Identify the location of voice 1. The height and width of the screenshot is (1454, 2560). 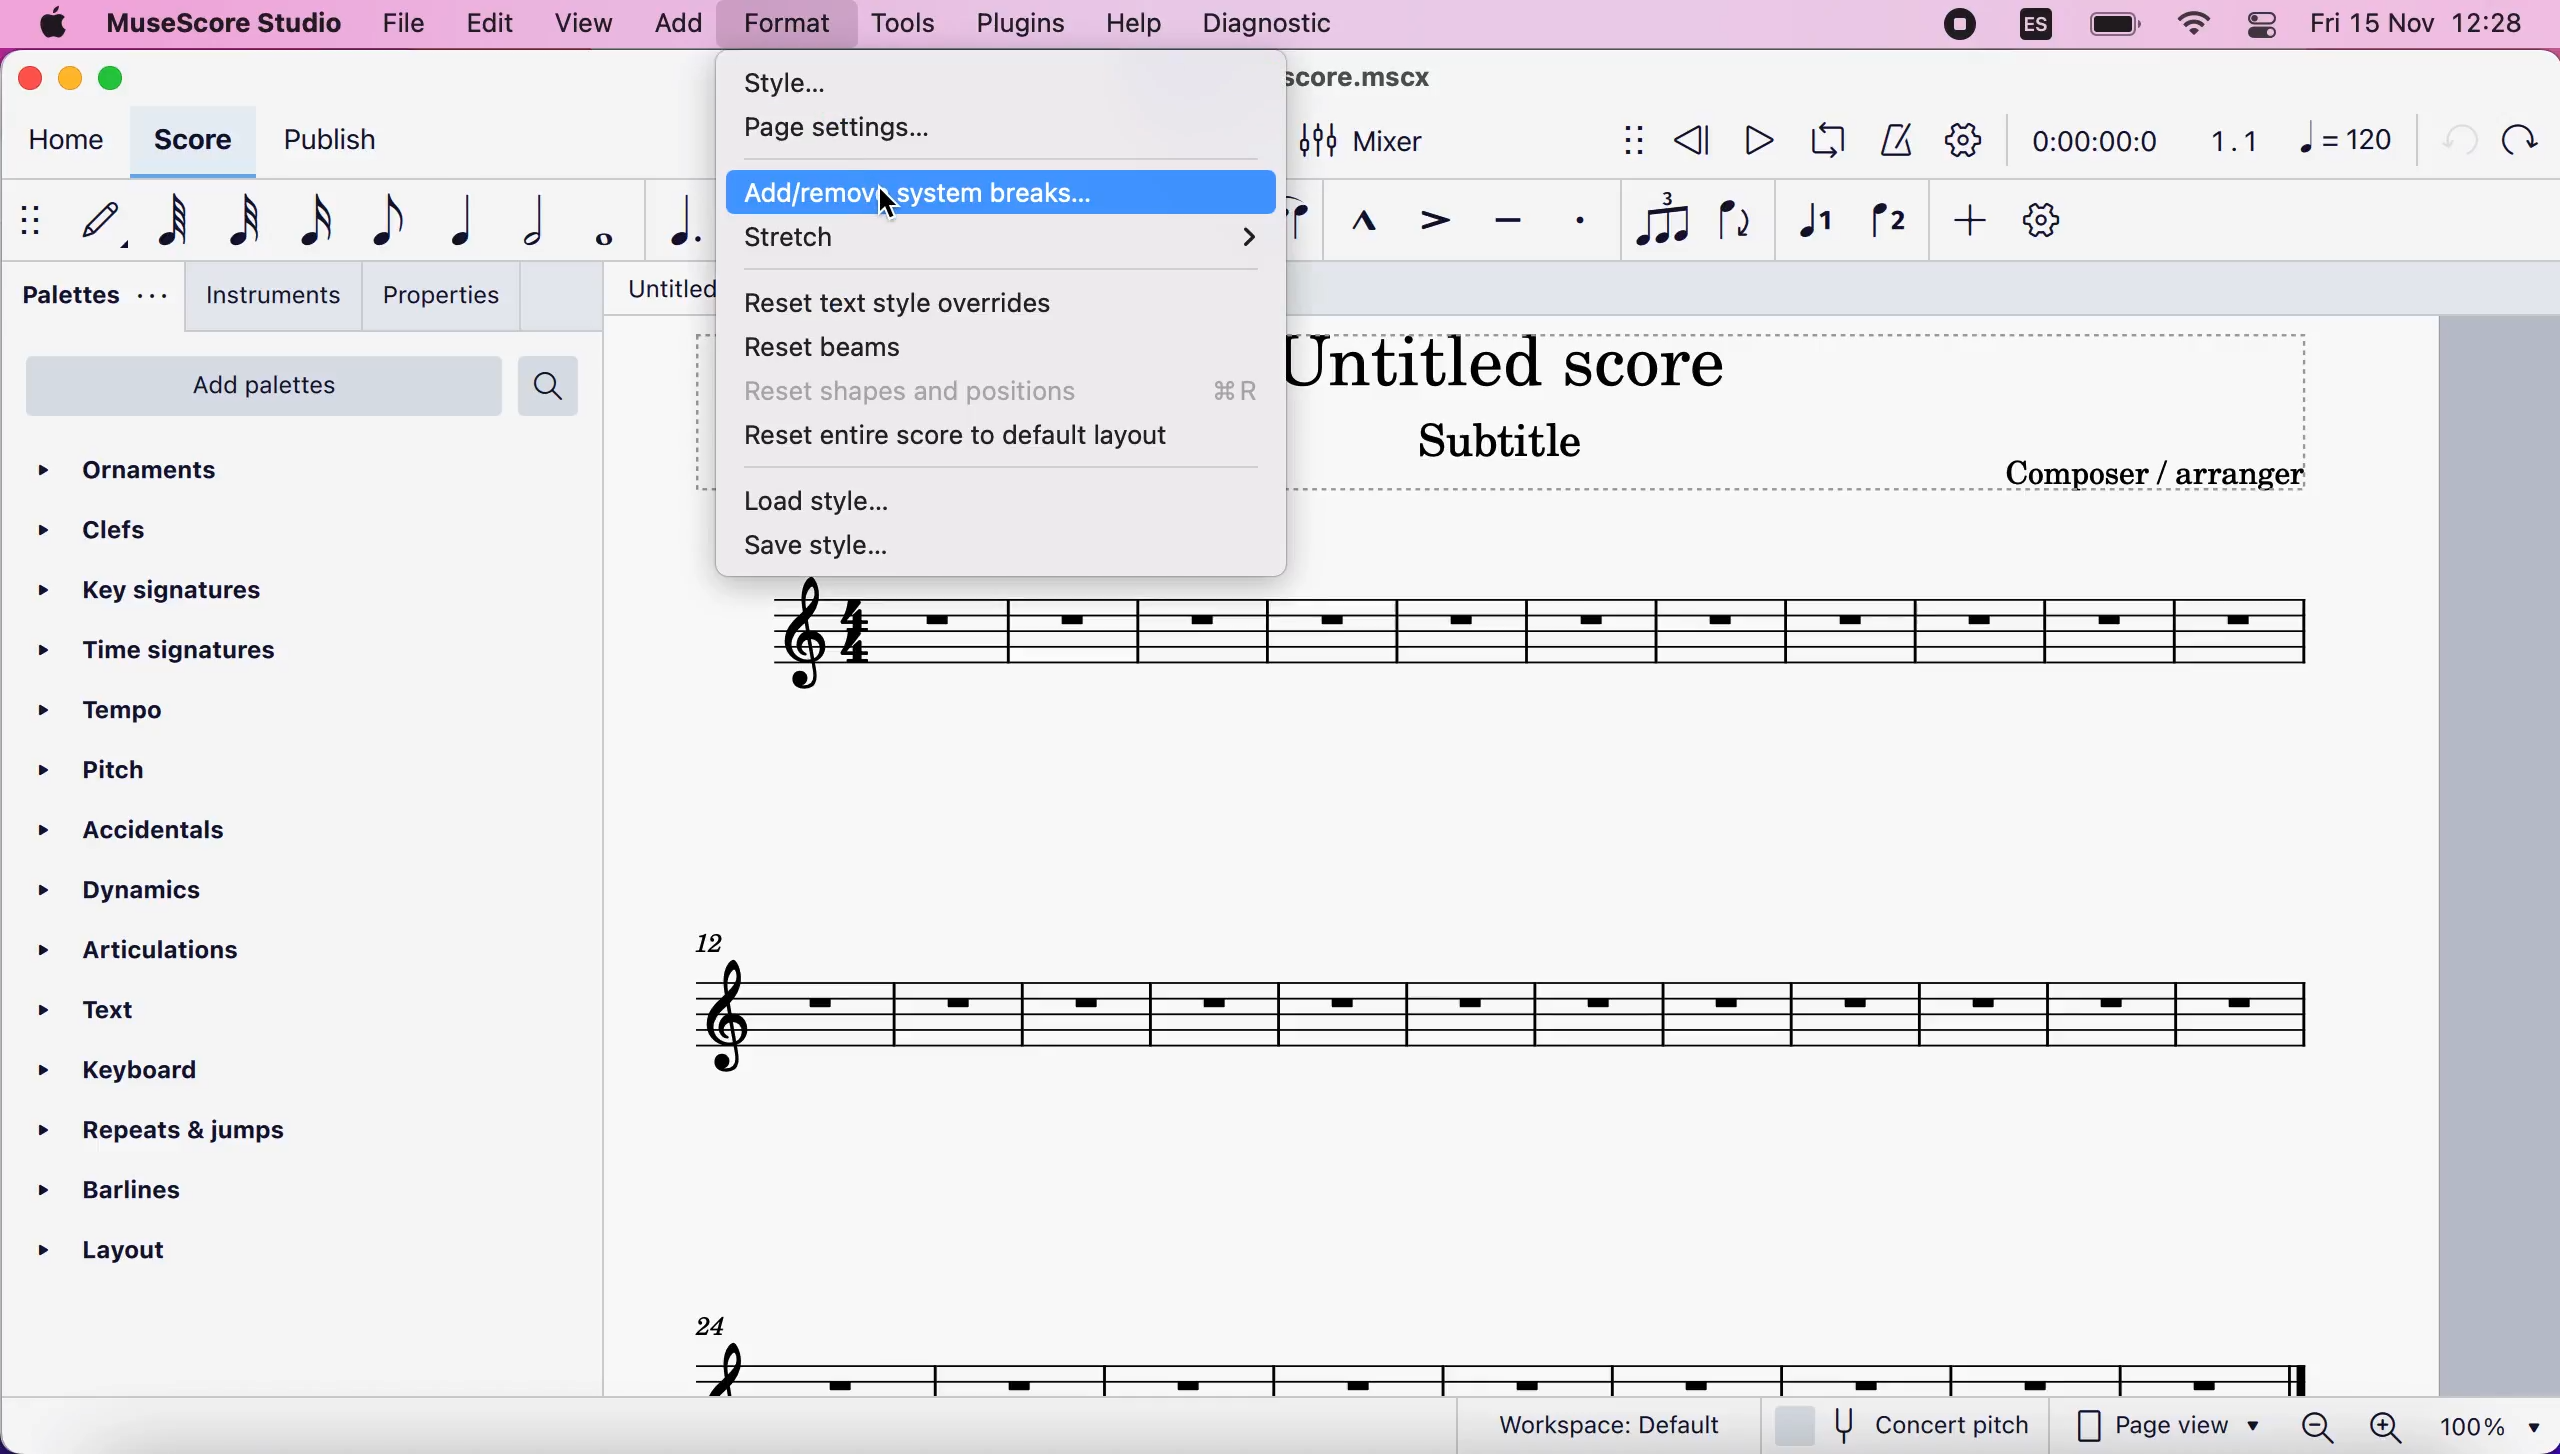
(1816, 224).